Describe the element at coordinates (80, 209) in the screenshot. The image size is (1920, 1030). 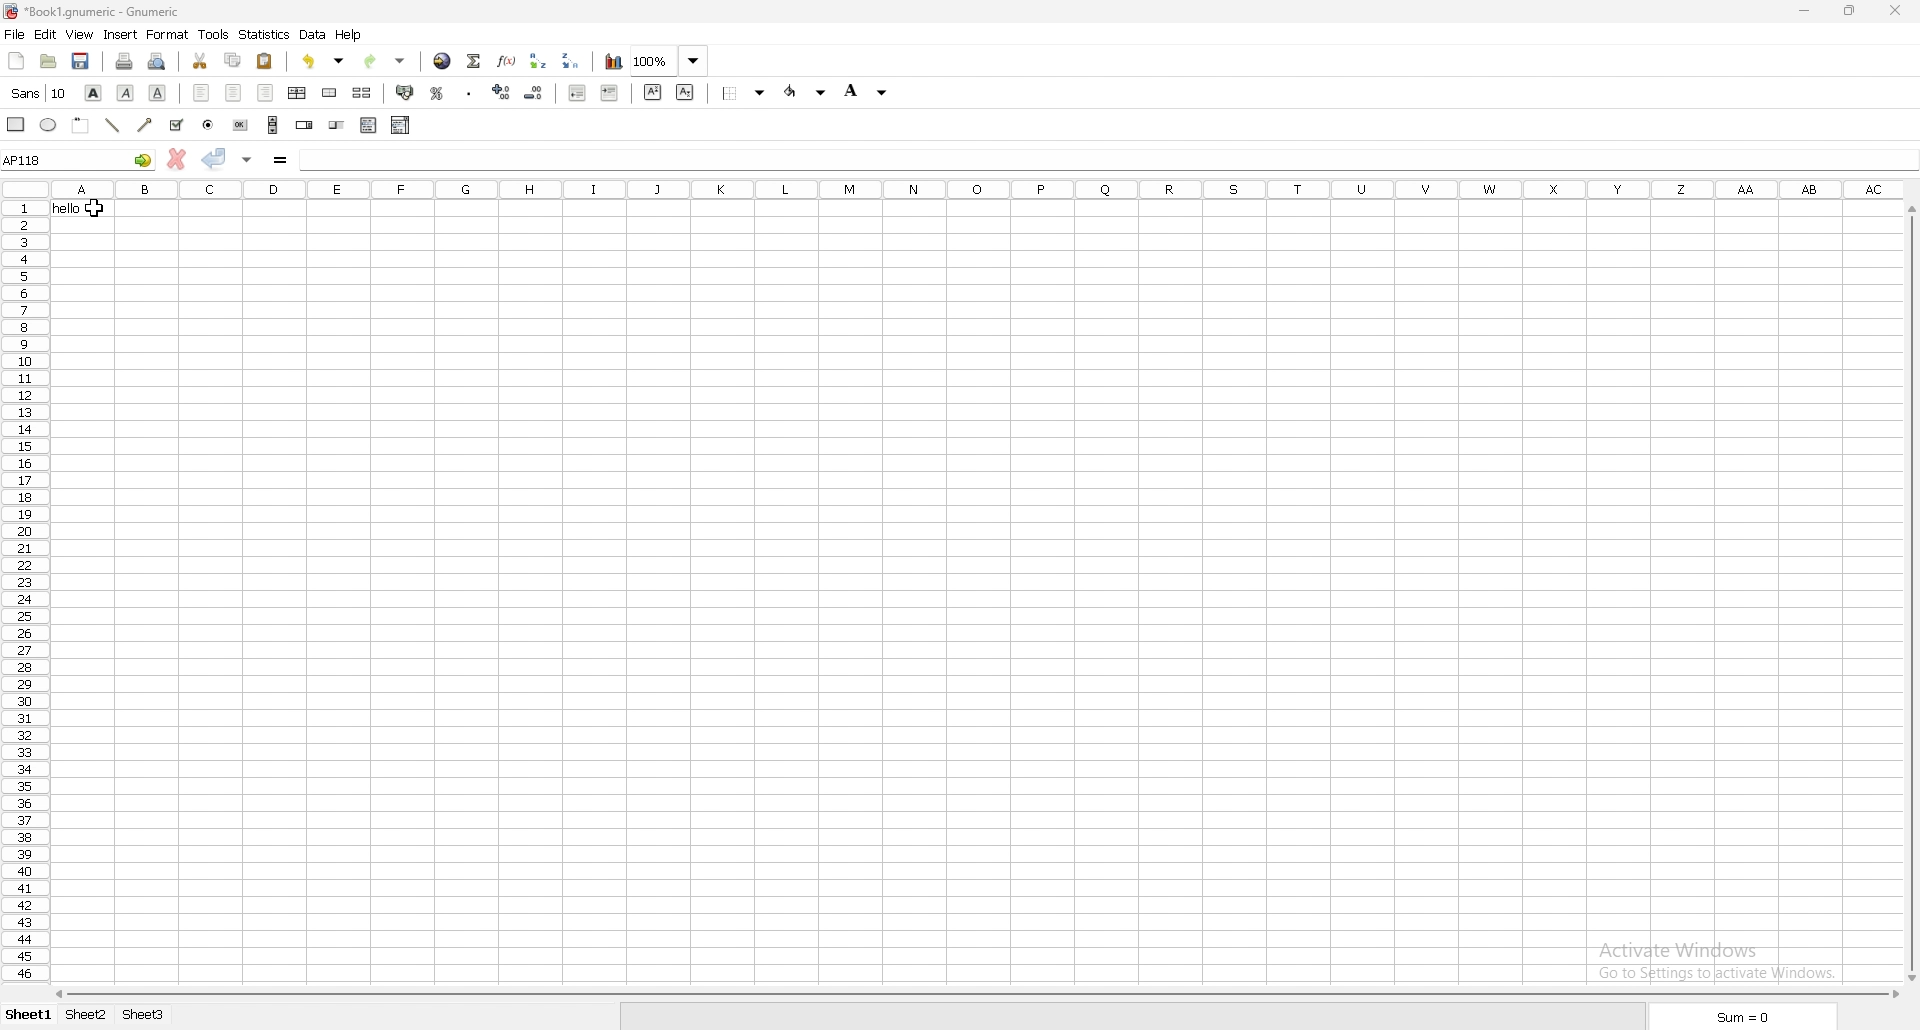
I see `cell` at that location.